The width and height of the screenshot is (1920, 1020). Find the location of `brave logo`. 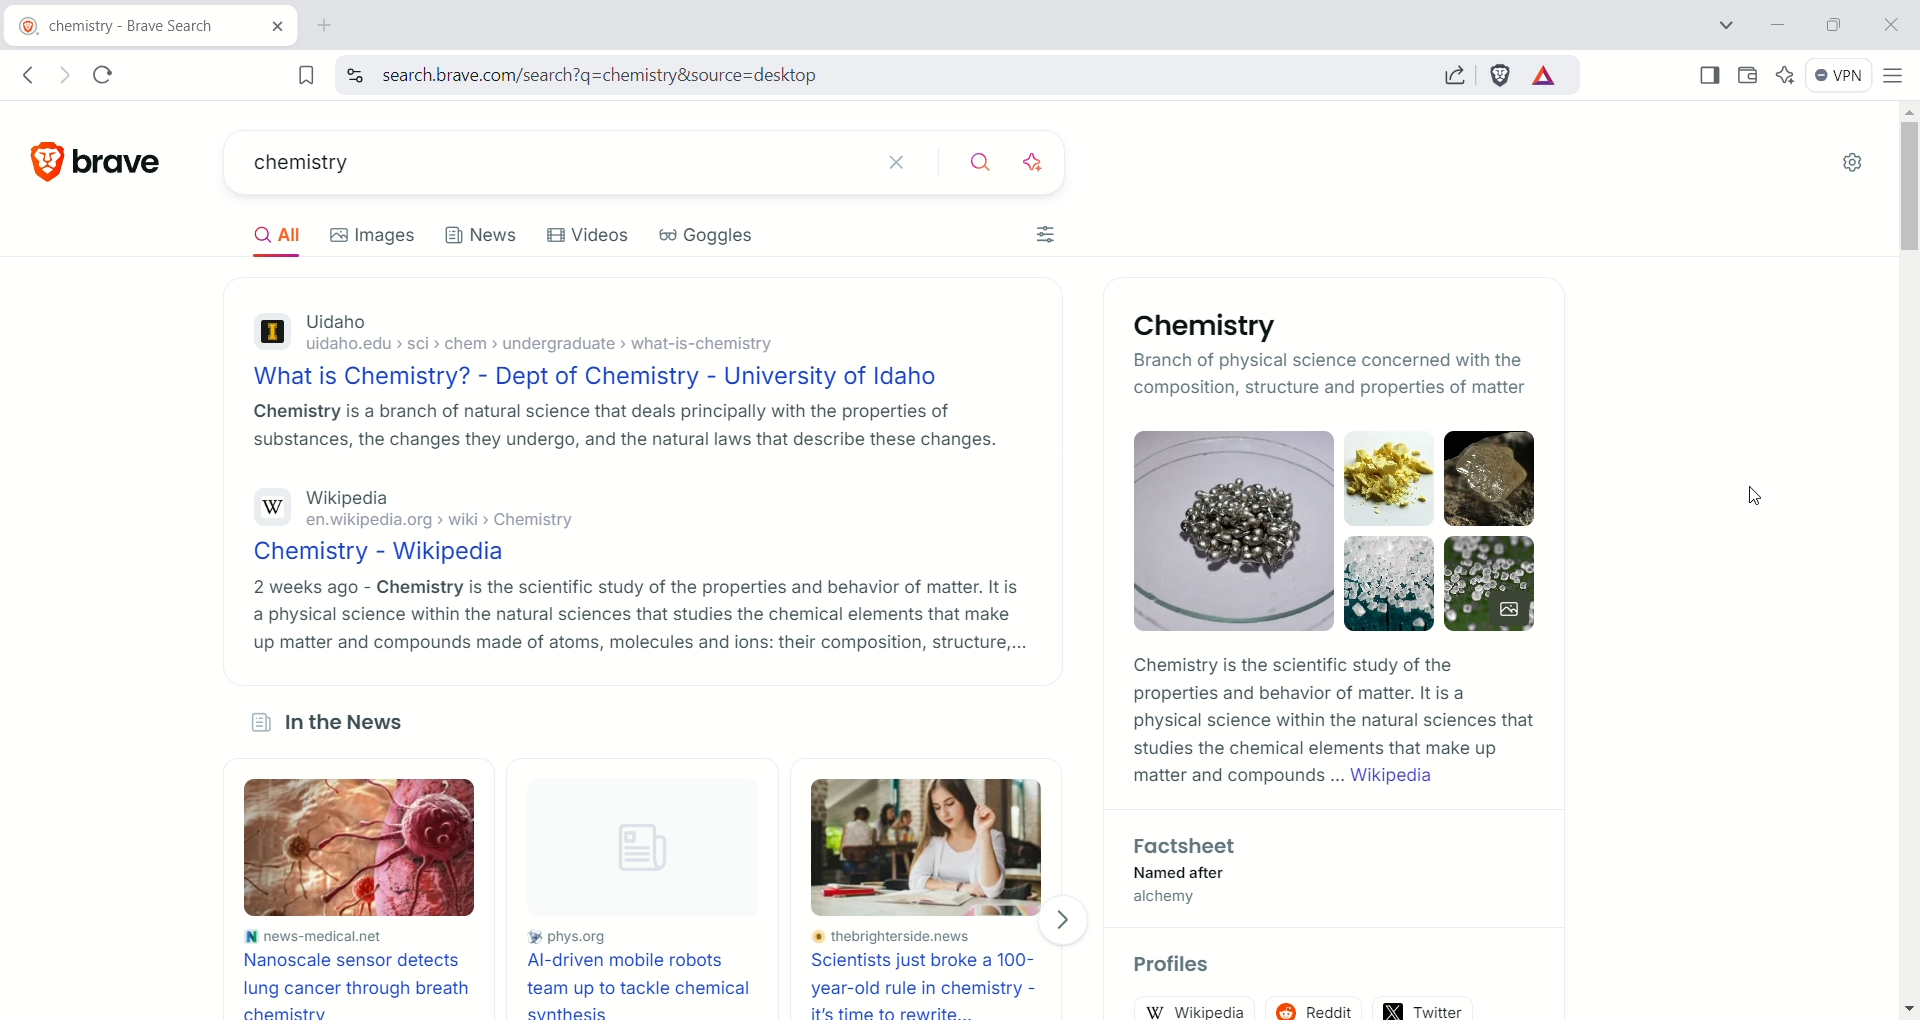

brave logo is located at coordinates (49, 158).